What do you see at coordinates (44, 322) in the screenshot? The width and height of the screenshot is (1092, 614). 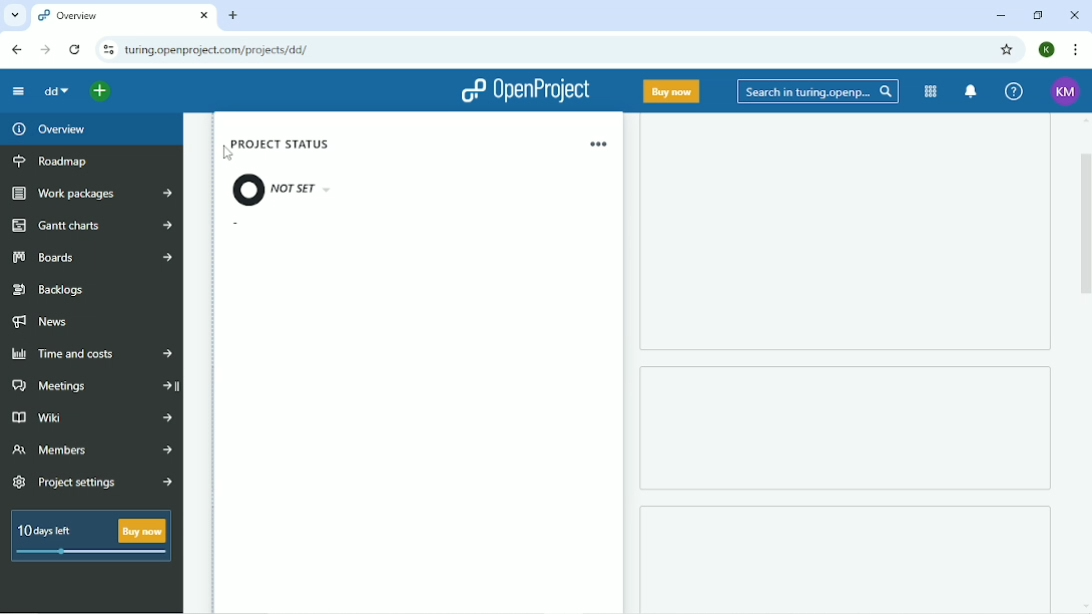 I see `News` at bounding box center [44, 322].